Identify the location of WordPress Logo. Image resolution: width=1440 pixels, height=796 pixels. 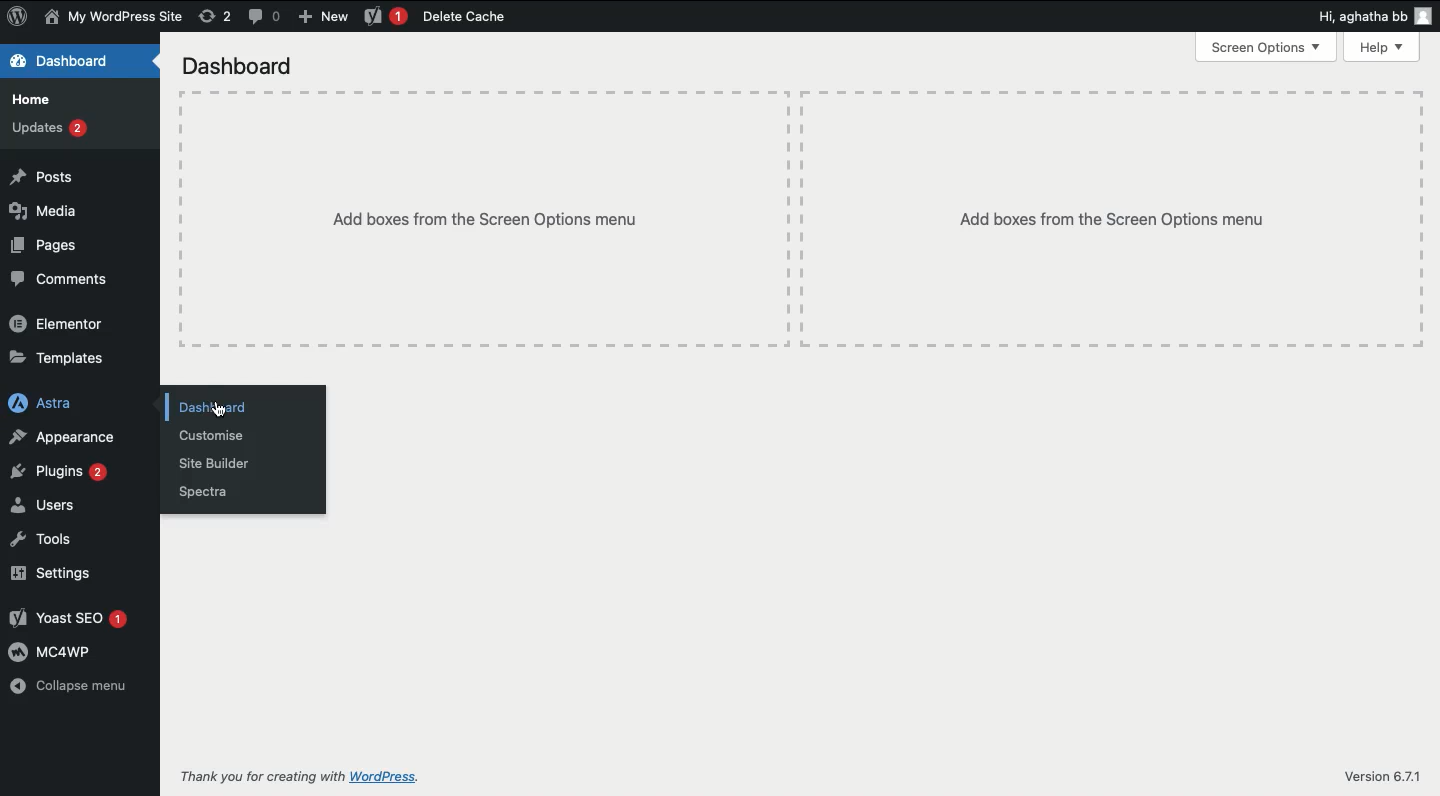
(18, 16).